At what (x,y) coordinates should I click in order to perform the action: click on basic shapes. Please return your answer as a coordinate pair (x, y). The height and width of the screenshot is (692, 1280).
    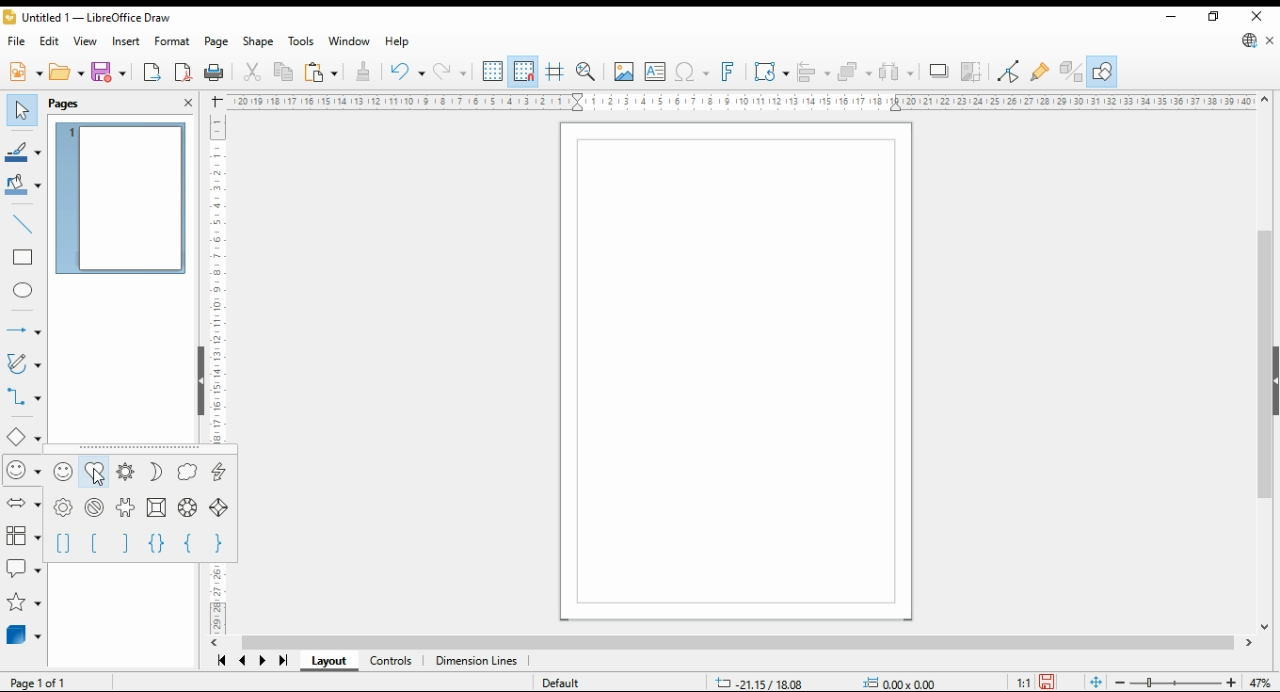
    Looking at the image, I should click on (23, 436).